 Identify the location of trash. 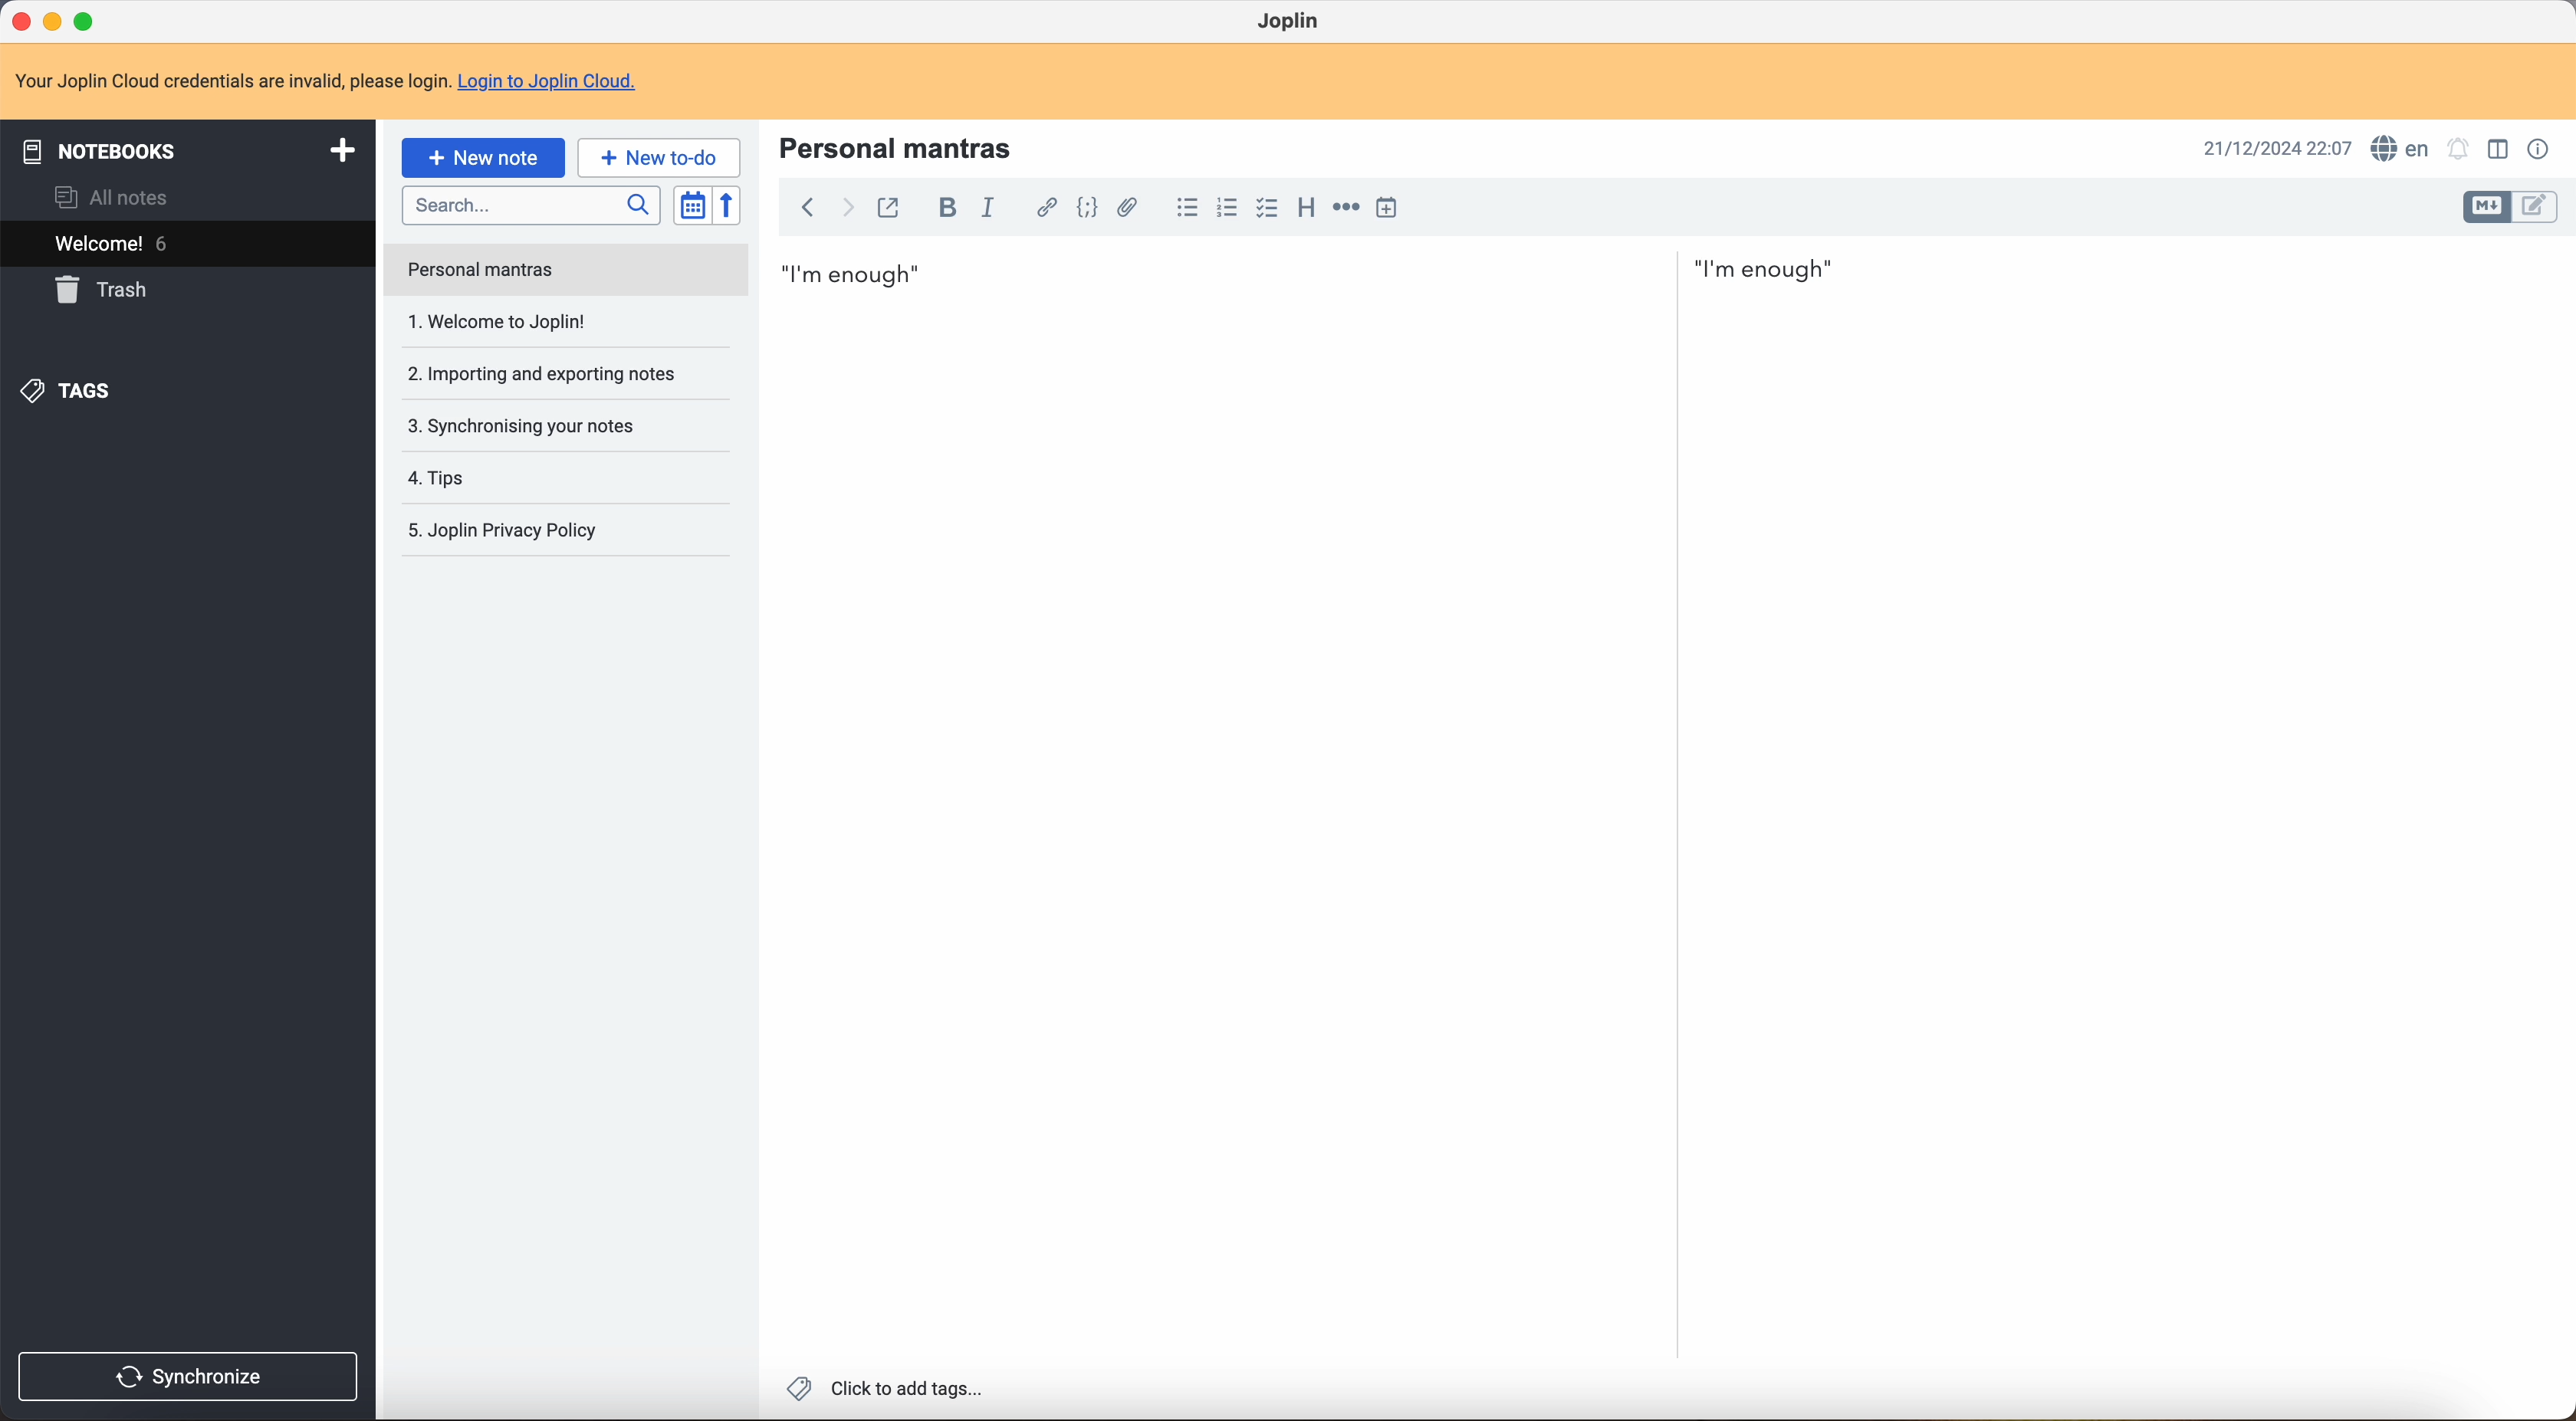
(106, 290).